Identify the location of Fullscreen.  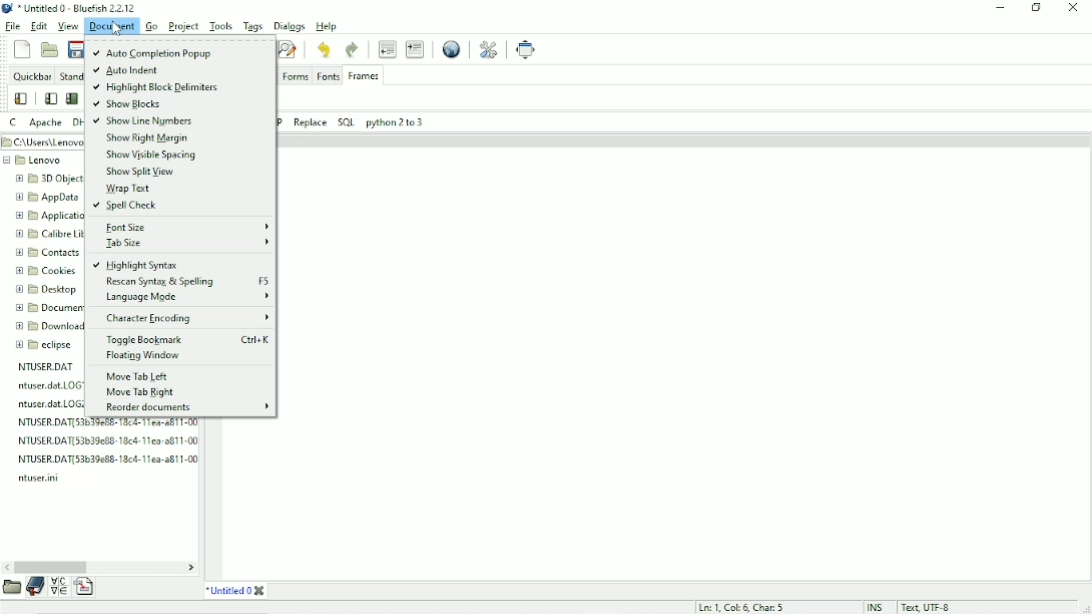
(525, 48).